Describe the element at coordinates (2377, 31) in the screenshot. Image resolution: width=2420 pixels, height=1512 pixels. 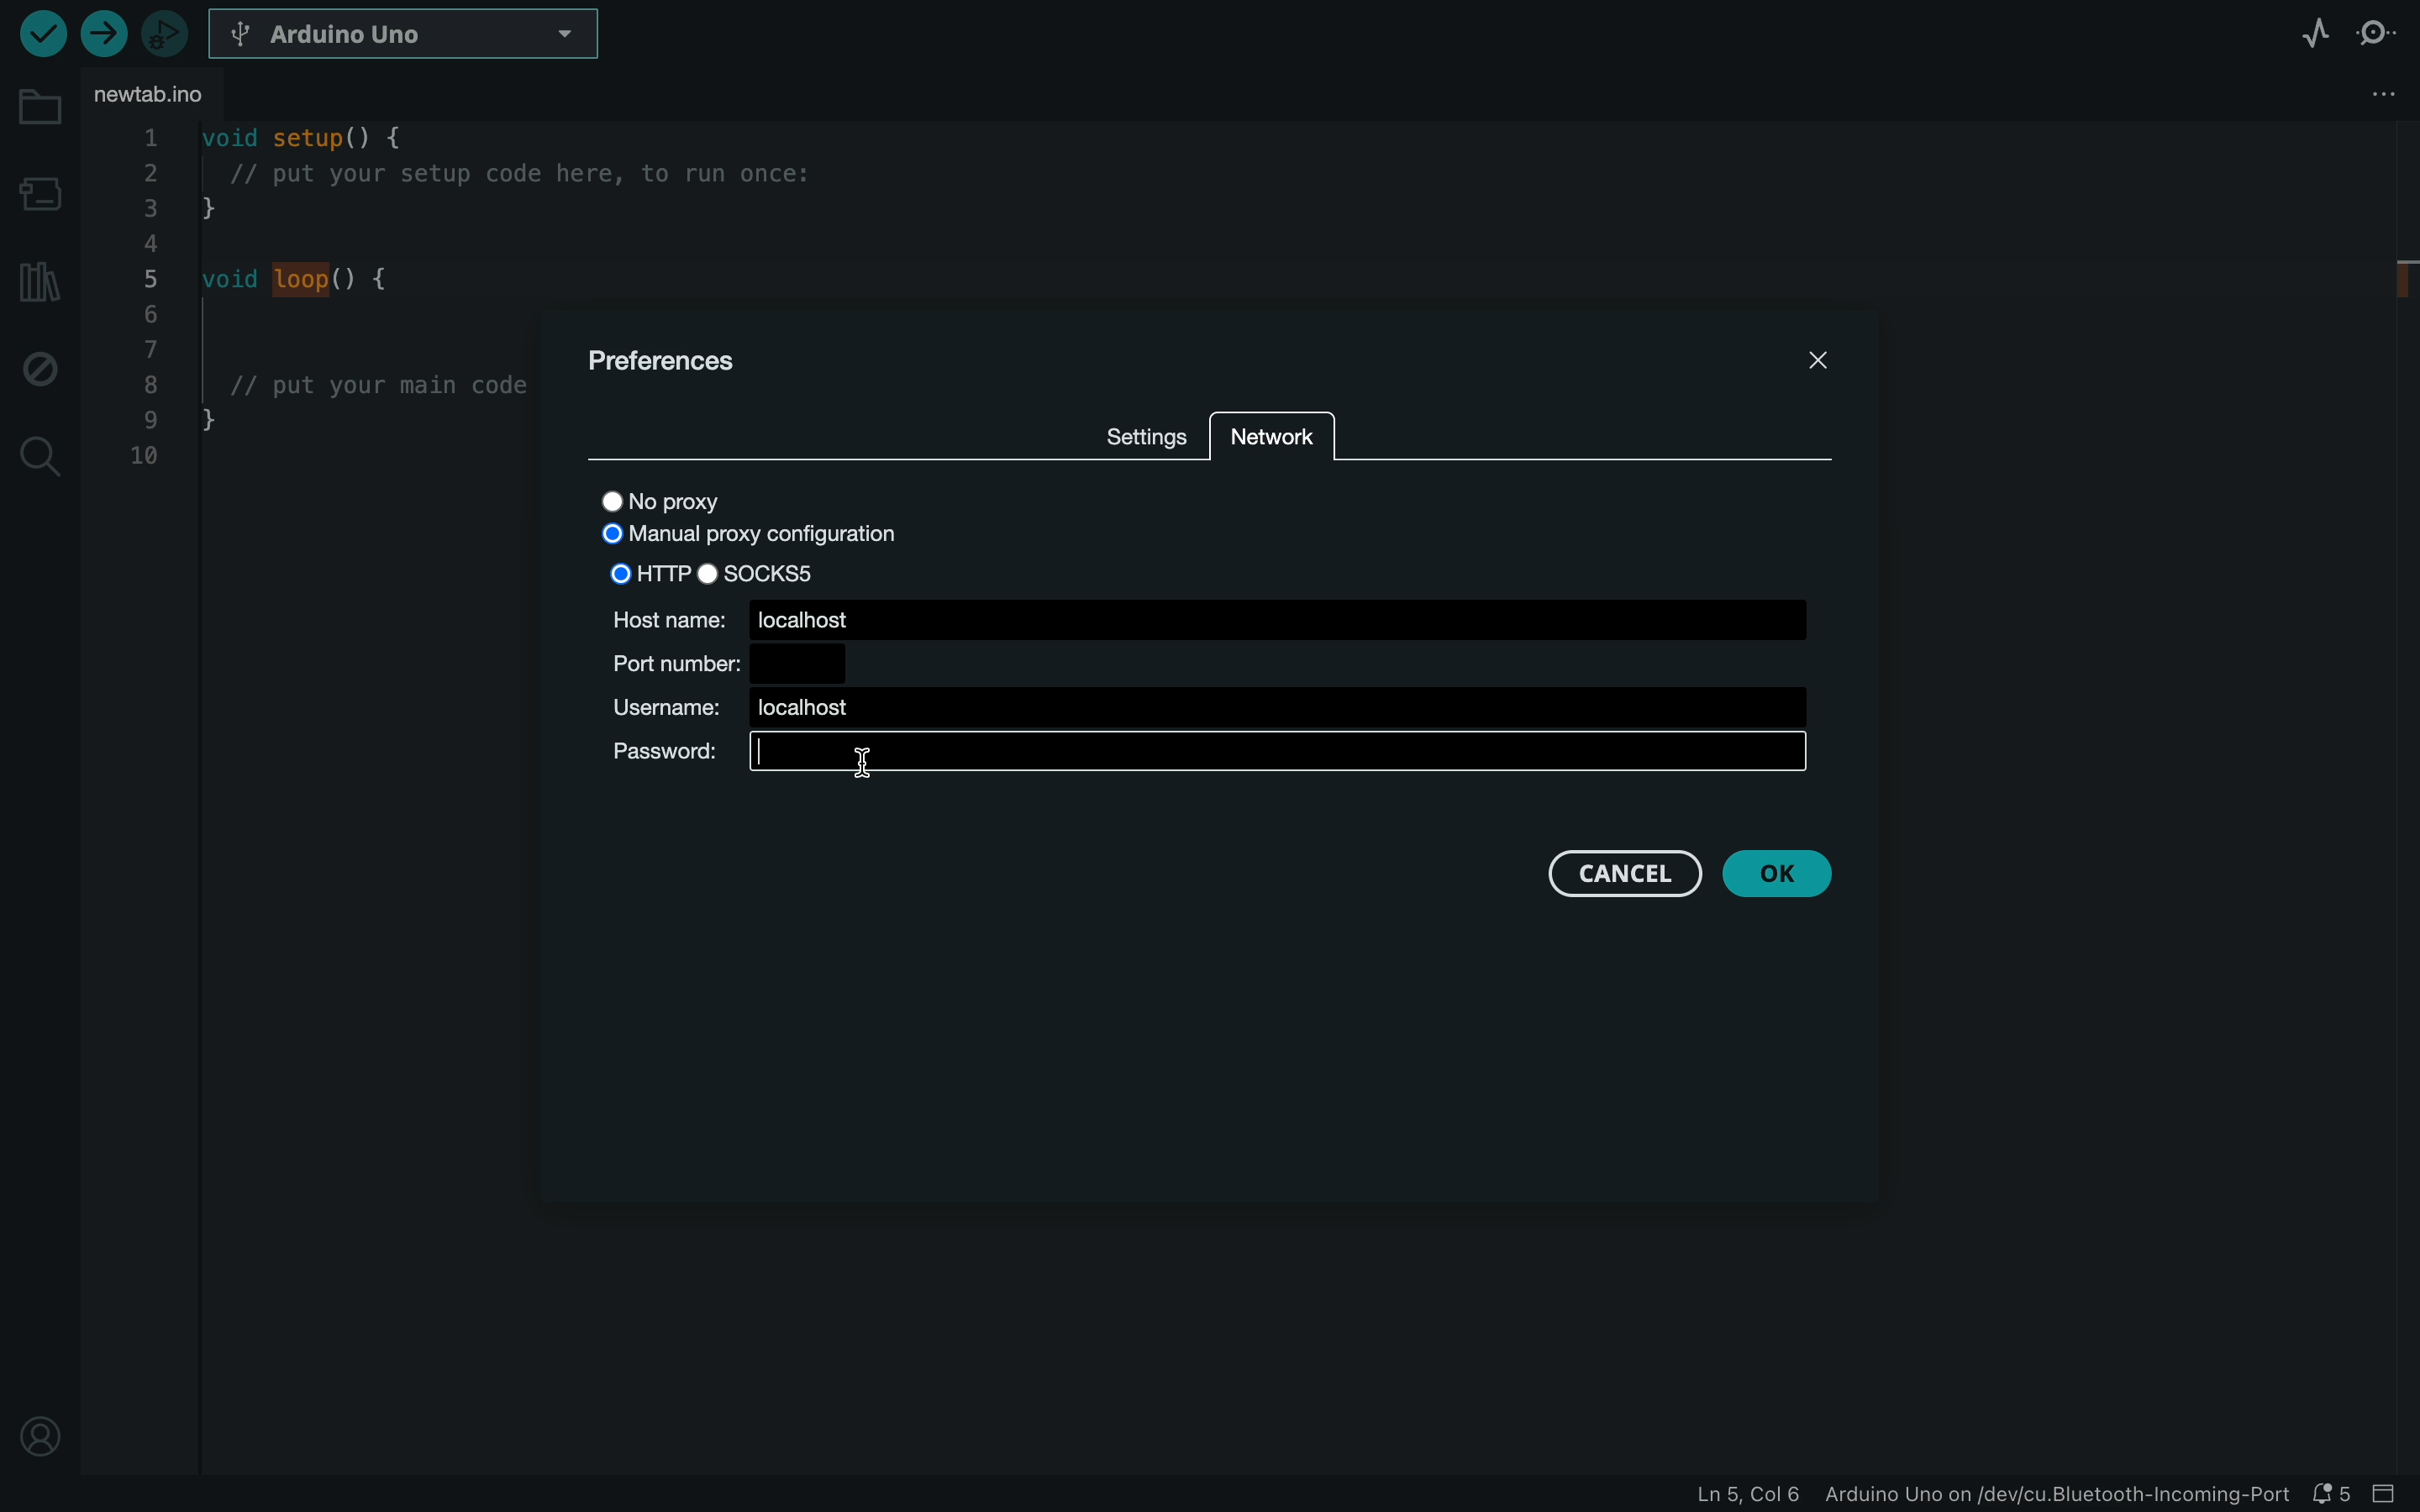
I see `serial monitor` at that location.